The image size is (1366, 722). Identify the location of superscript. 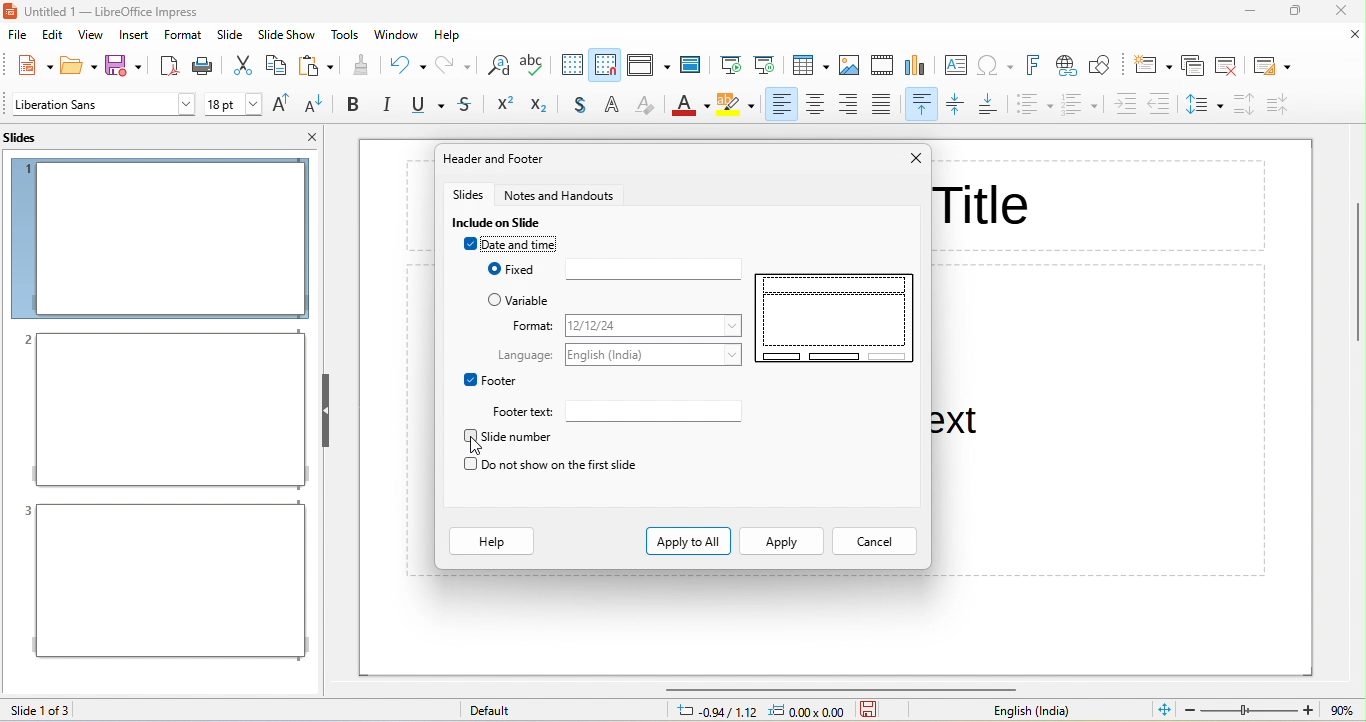
(503, 105).